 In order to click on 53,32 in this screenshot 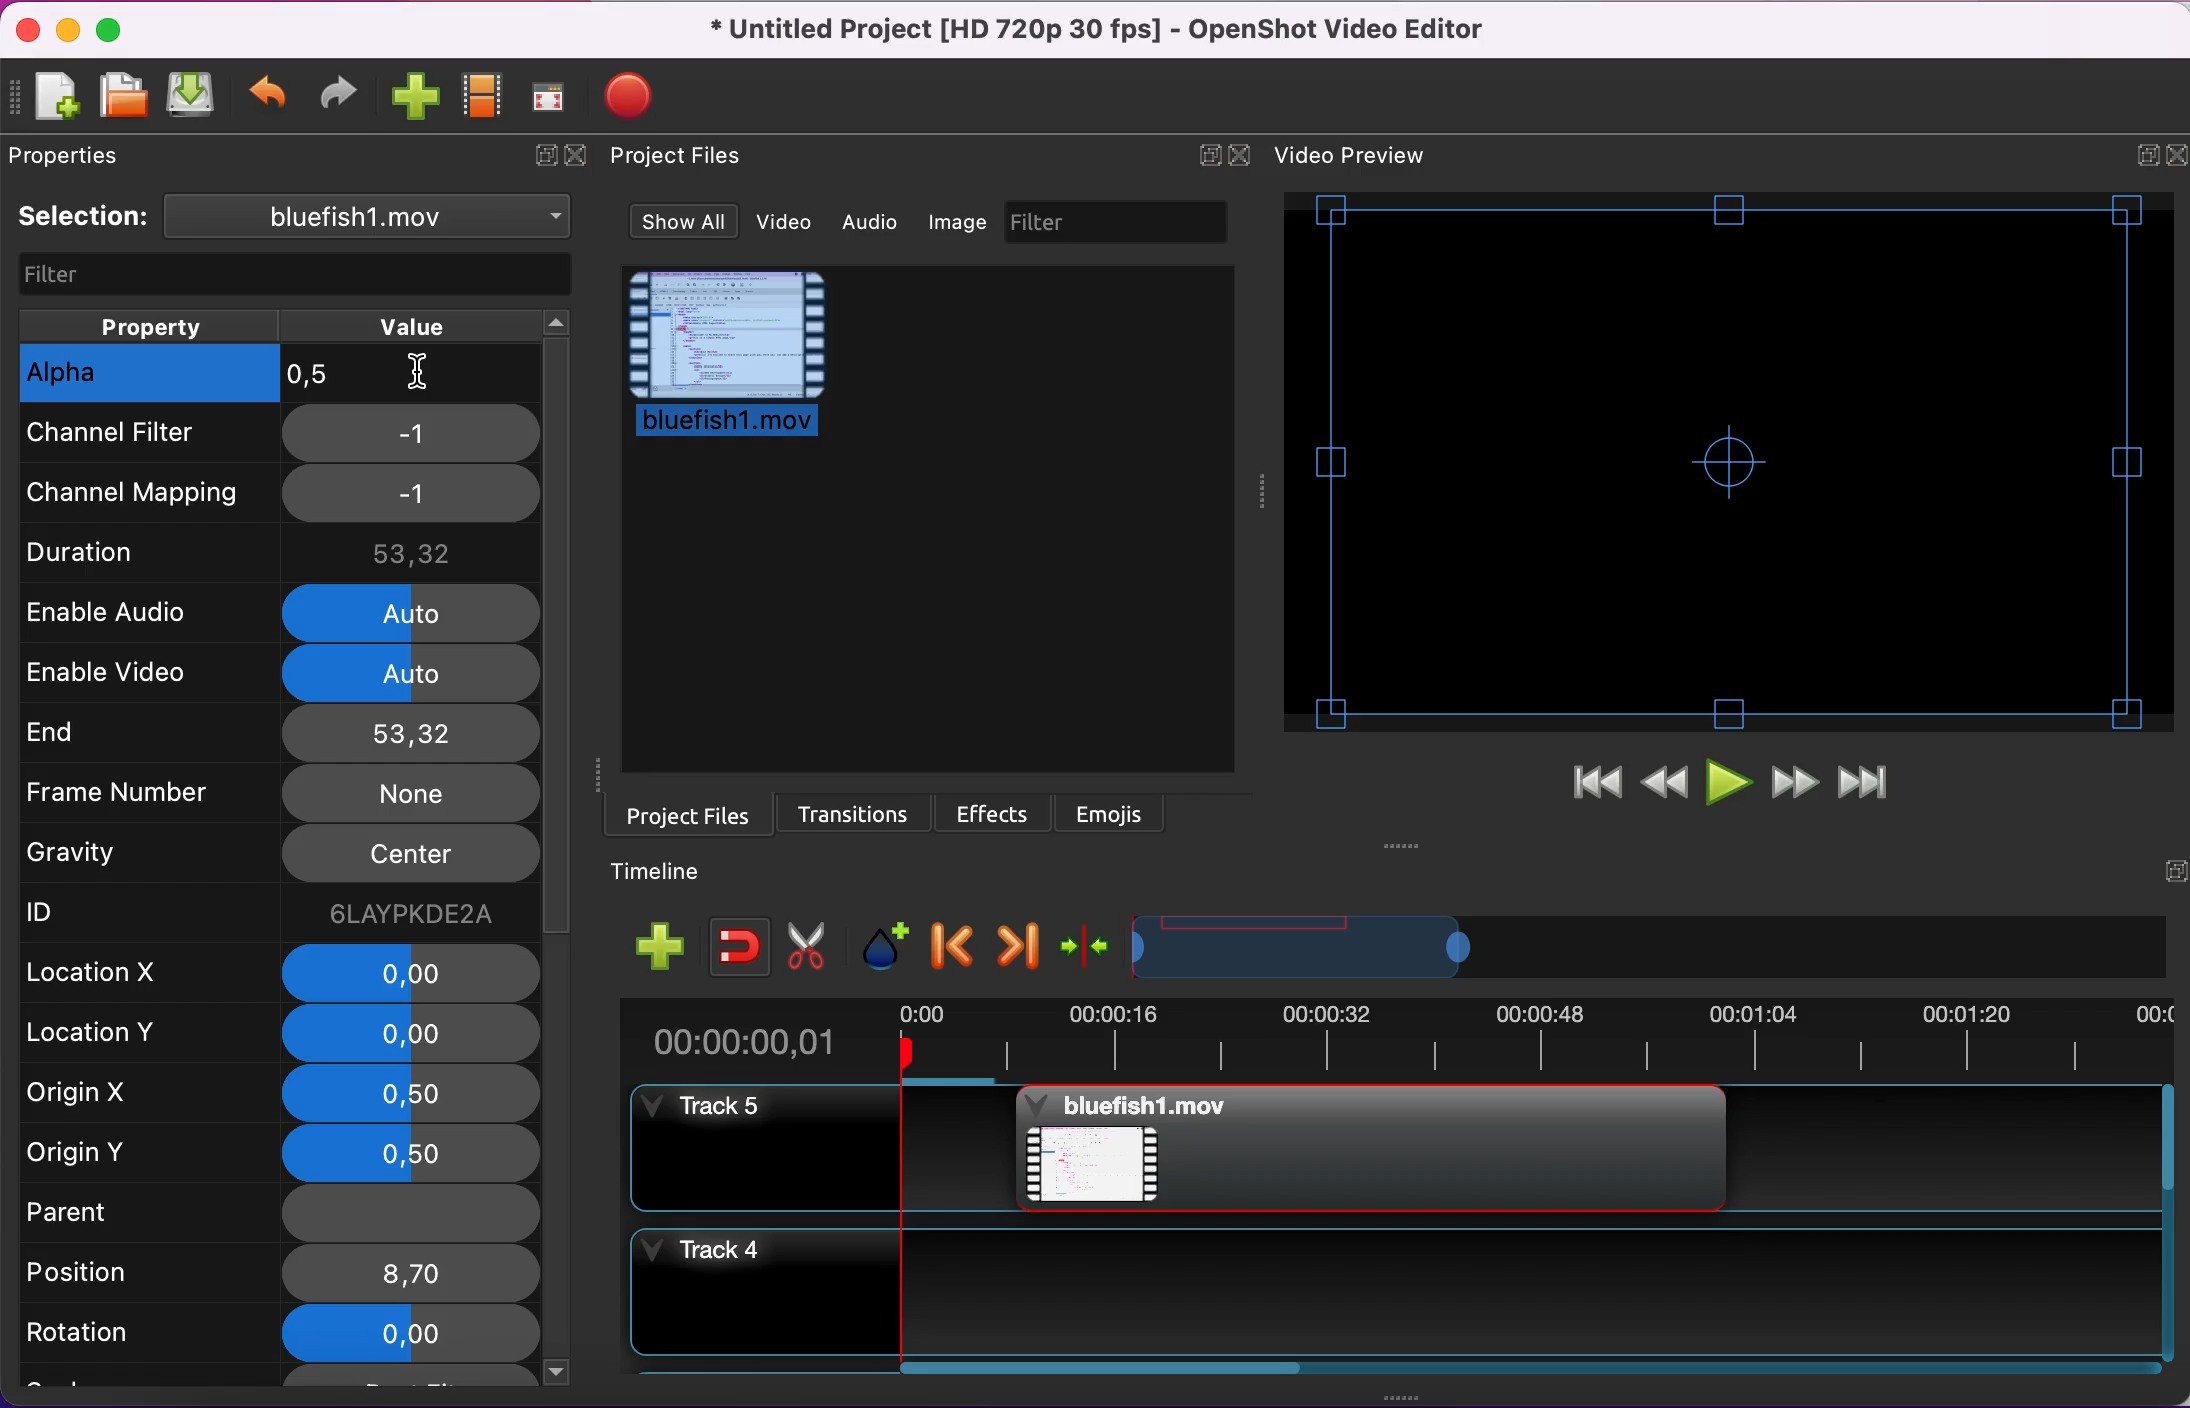, I will do `click(409, 733)`.